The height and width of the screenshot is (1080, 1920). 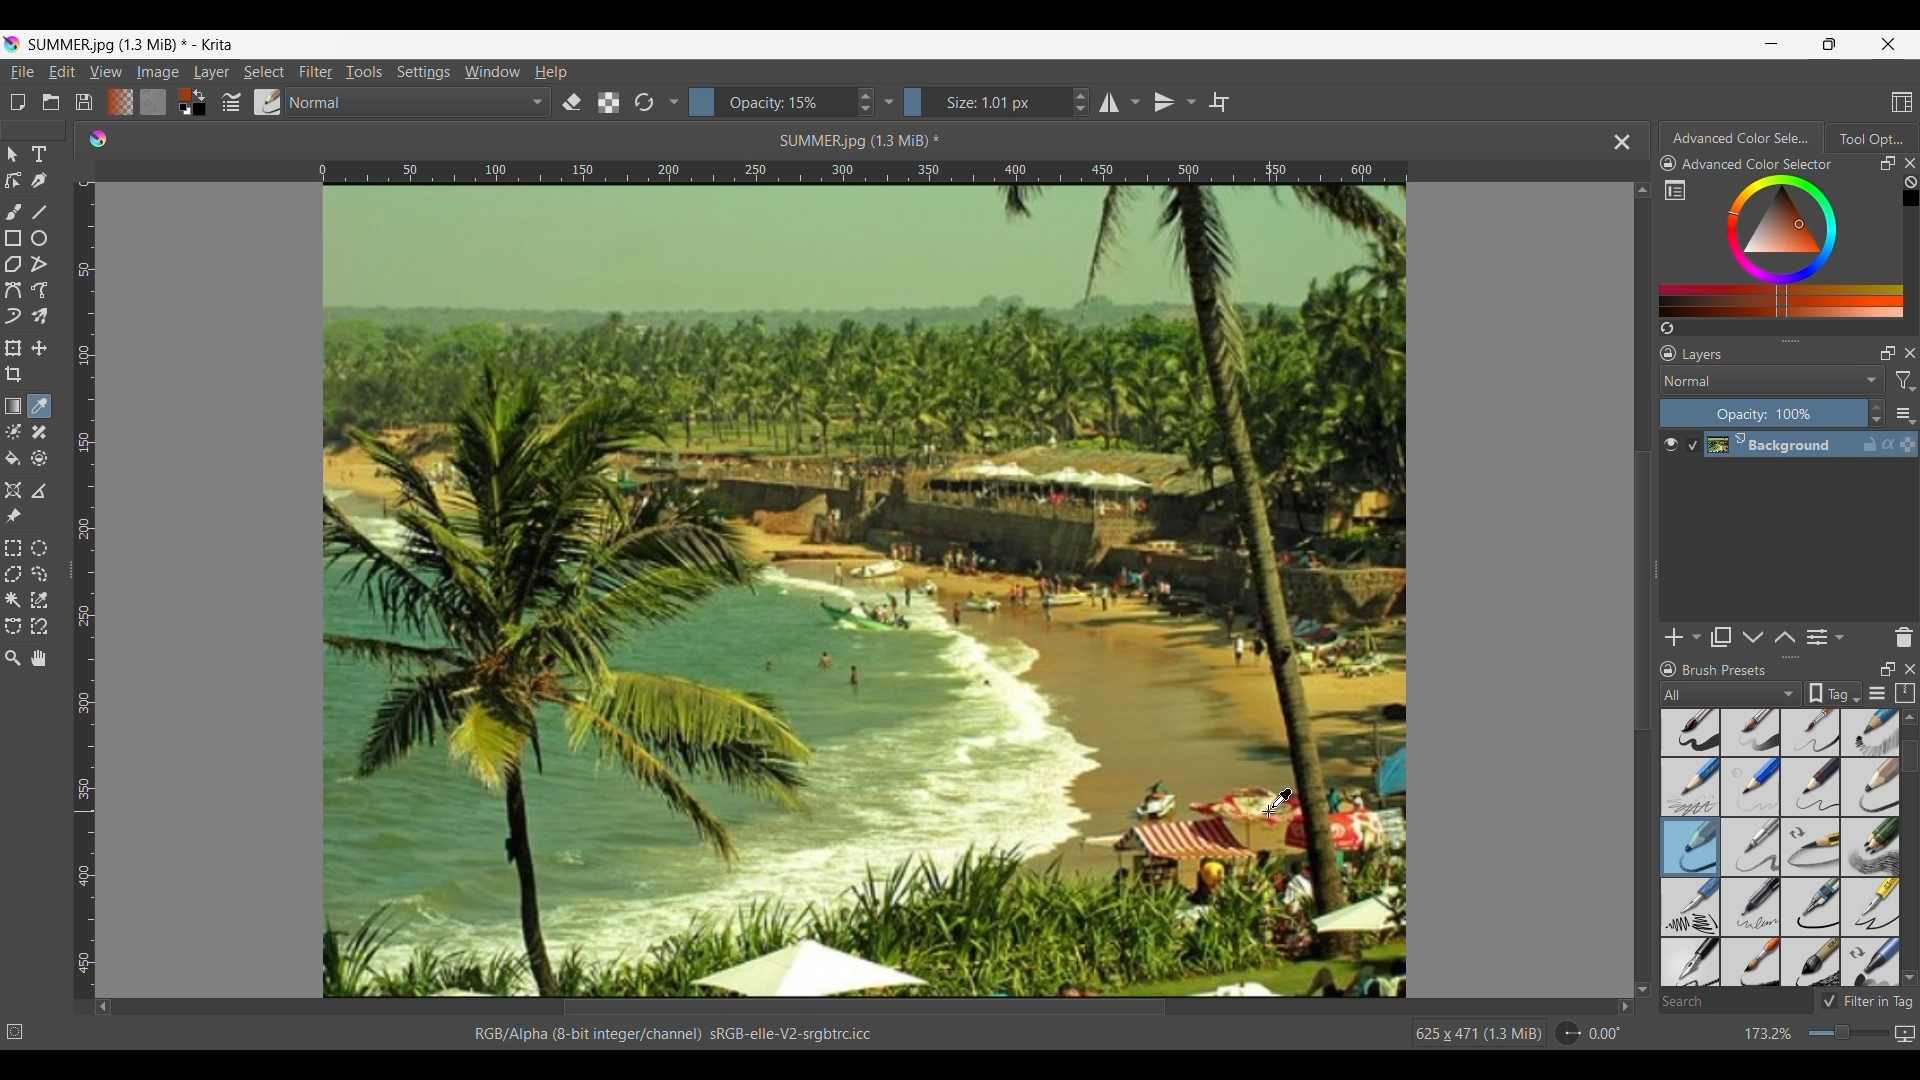 I want to click on Tag options, so click(x=1732, y=694).